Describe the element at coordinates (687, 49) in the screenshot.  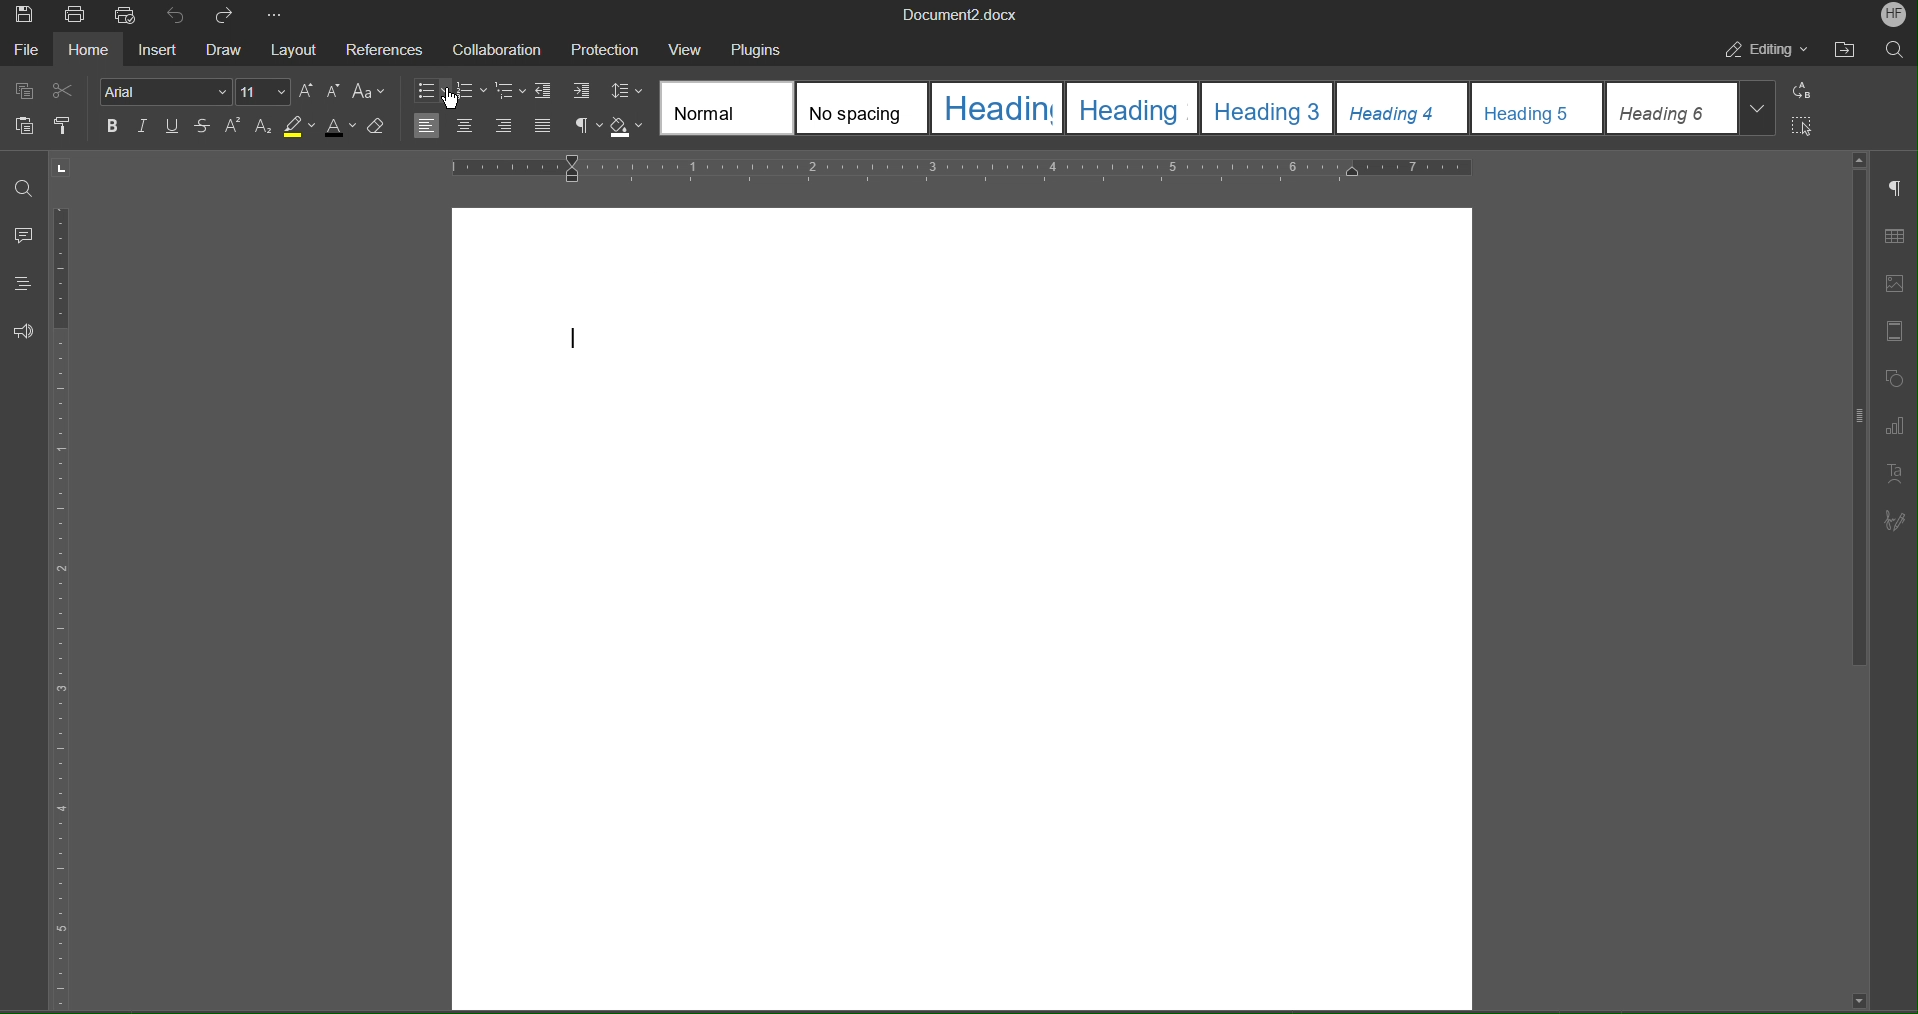
I see `View` at that location.